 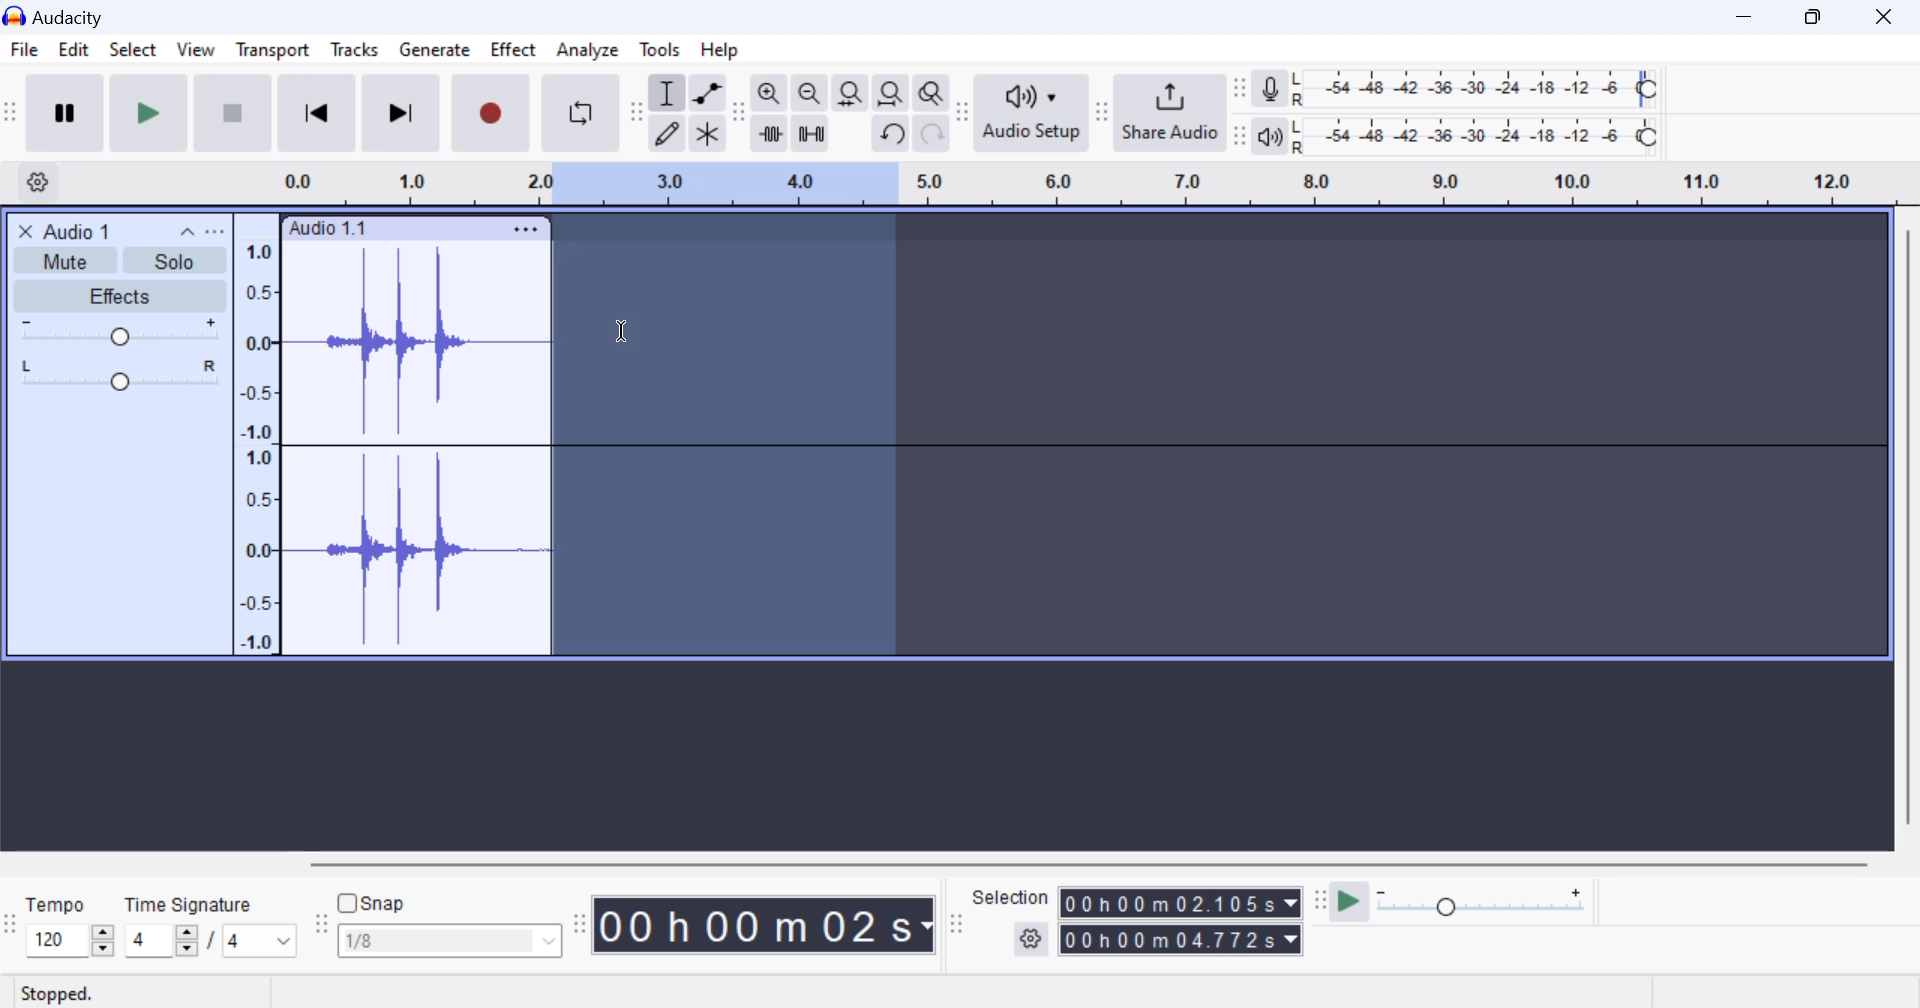 I want to click on Playback Speed, so click(x=1493, y=904).